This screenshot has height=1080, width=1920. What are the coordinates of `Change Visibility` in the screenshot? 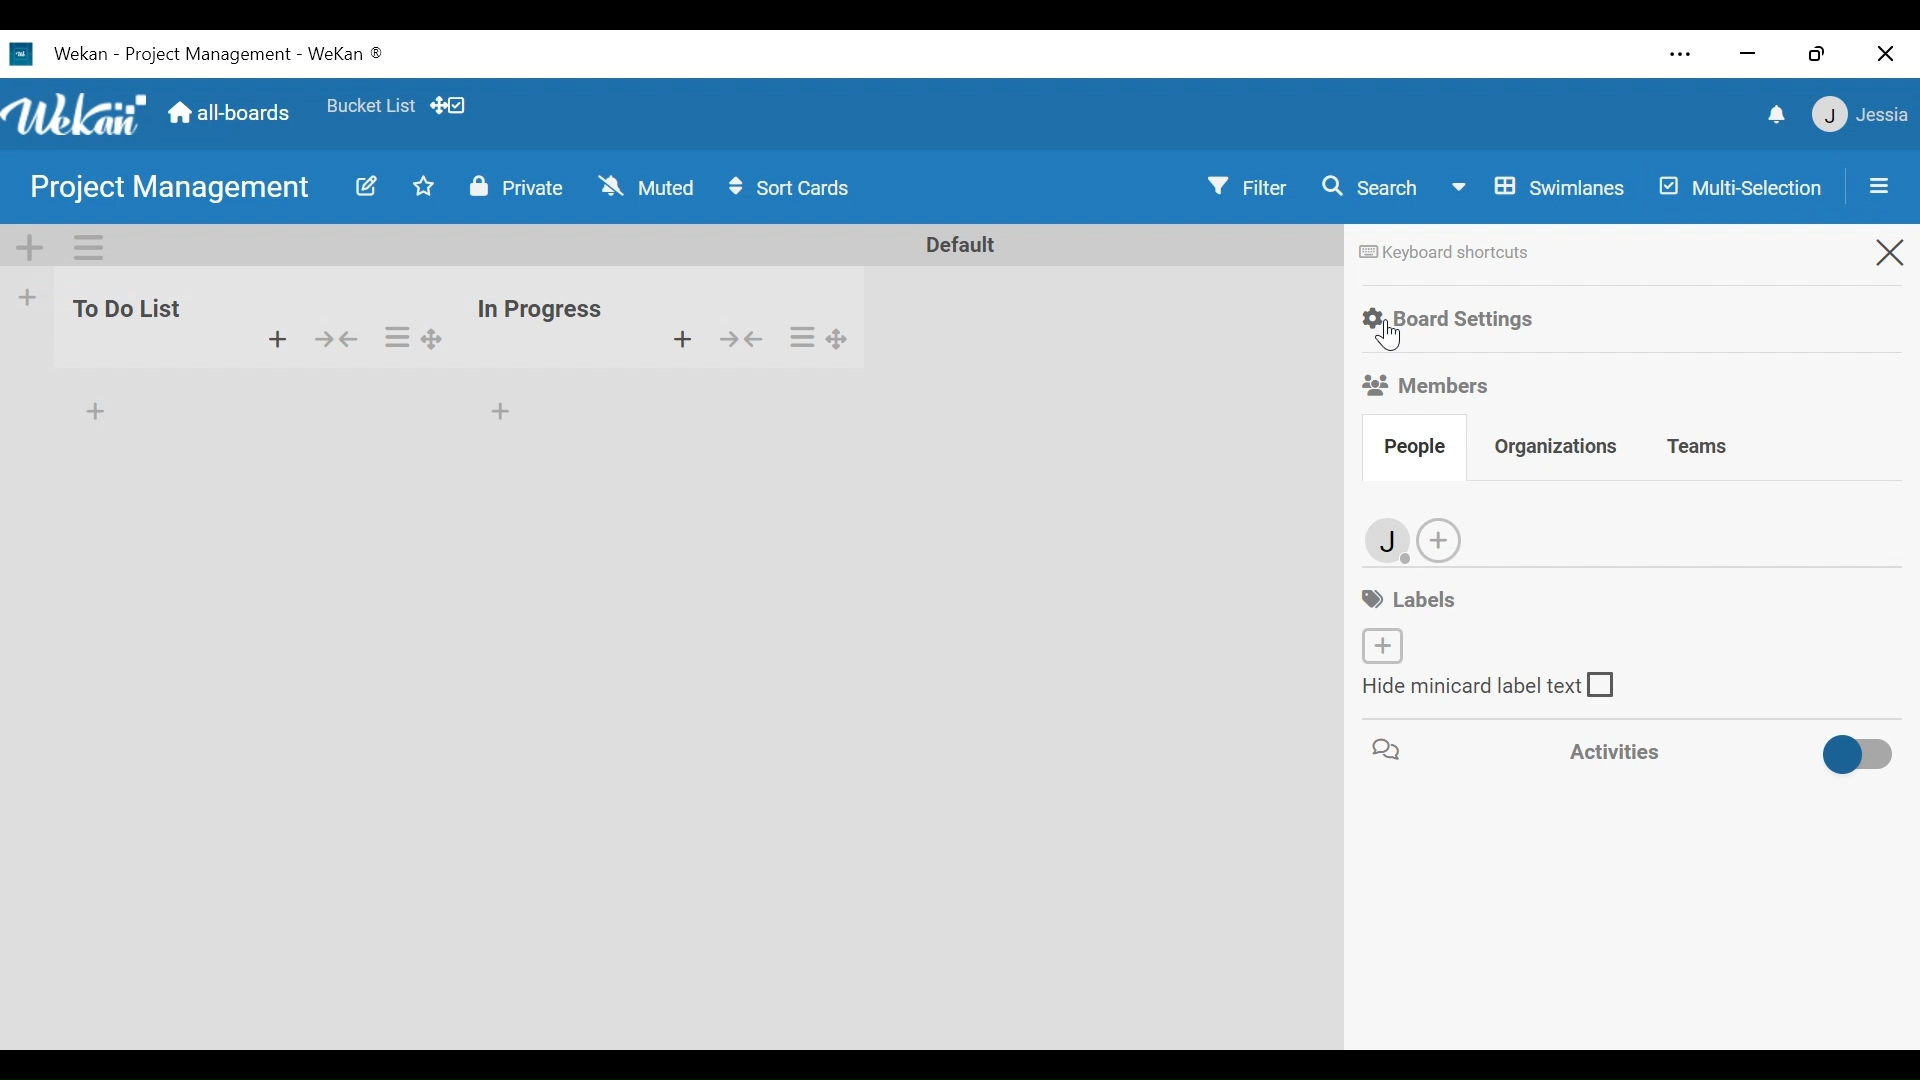 It's located at (515, 187).